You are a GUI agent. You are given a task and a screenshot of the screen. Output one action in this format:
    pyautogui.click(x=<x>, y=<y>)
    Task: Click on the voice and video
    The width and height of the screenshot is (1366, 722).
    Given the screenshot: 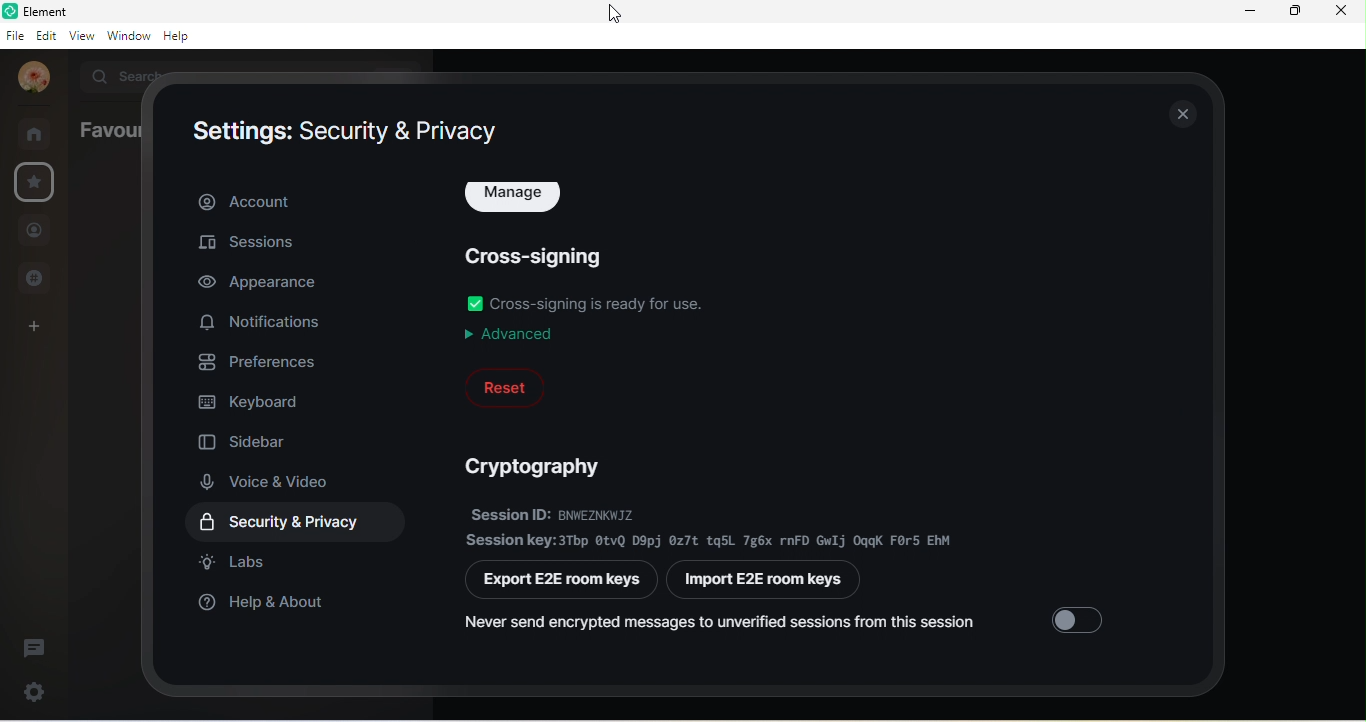 What is the action you would take?
    pyautogui.click(x=273, y=481)
    